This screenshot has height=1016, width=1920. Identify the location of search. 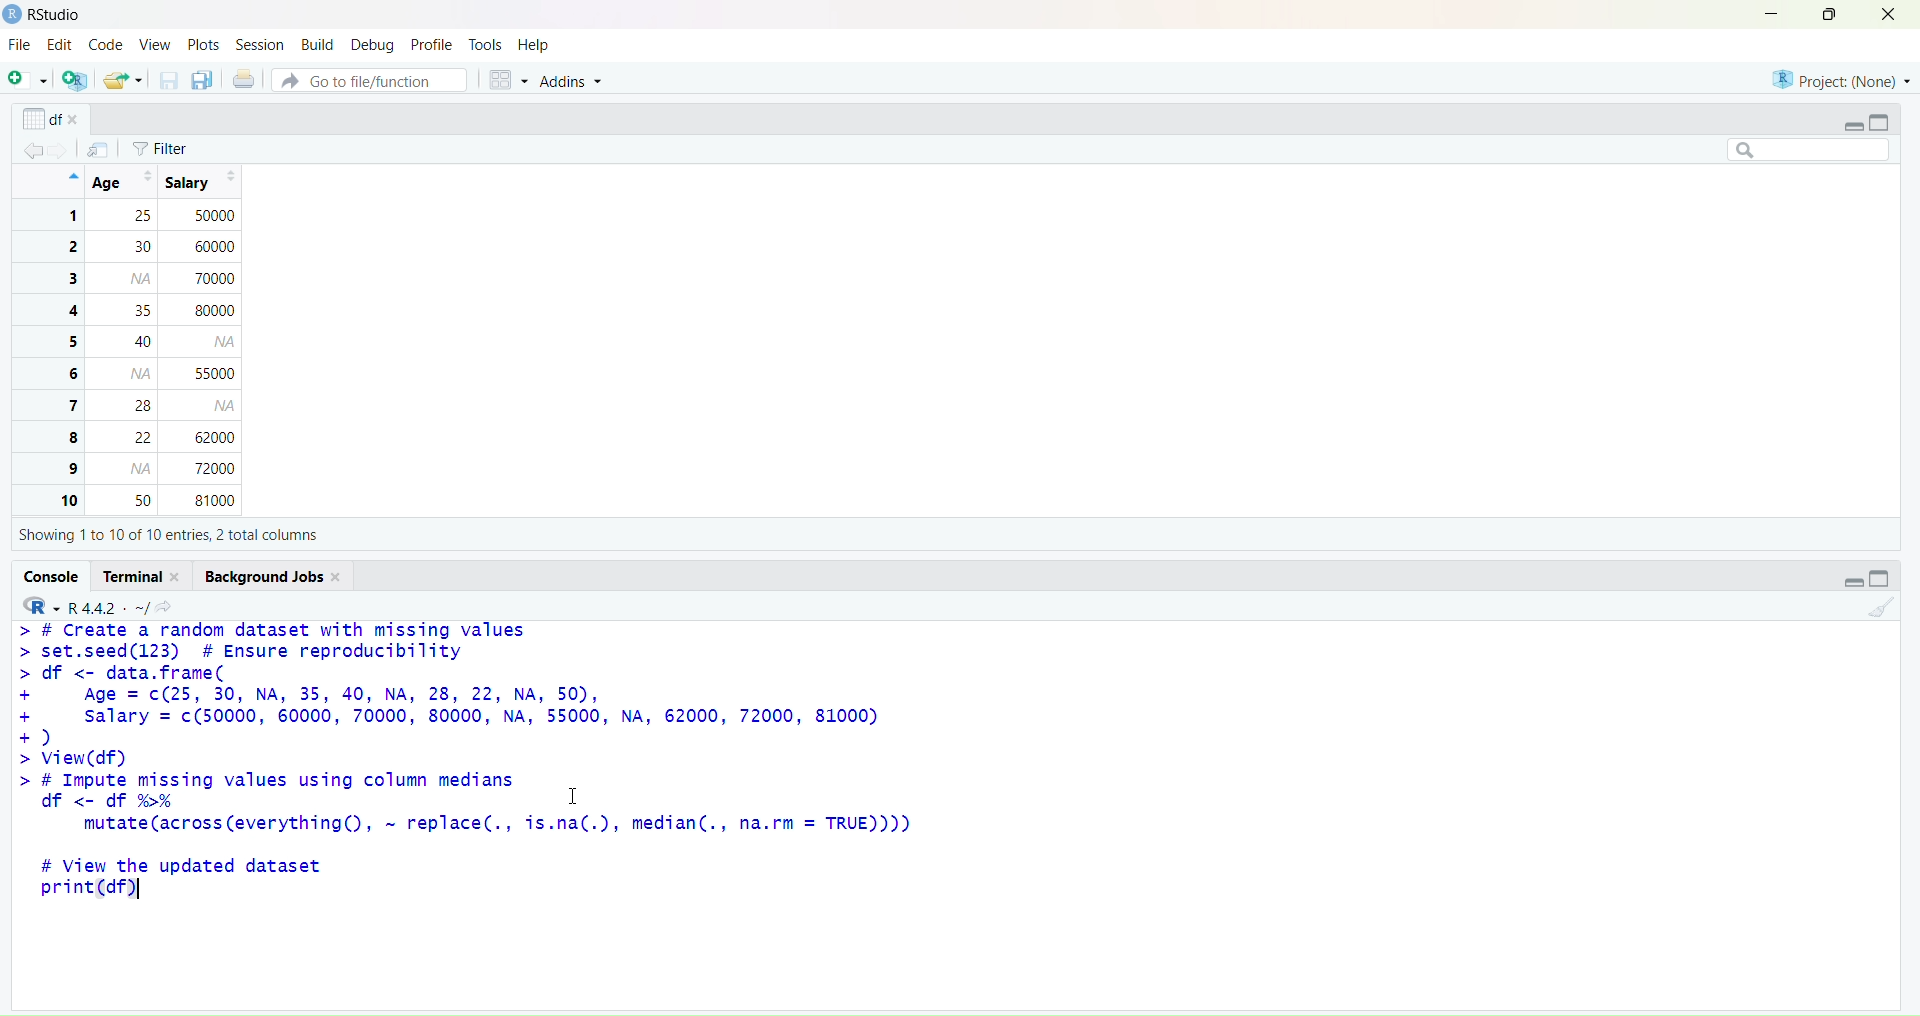
(1798, 149).